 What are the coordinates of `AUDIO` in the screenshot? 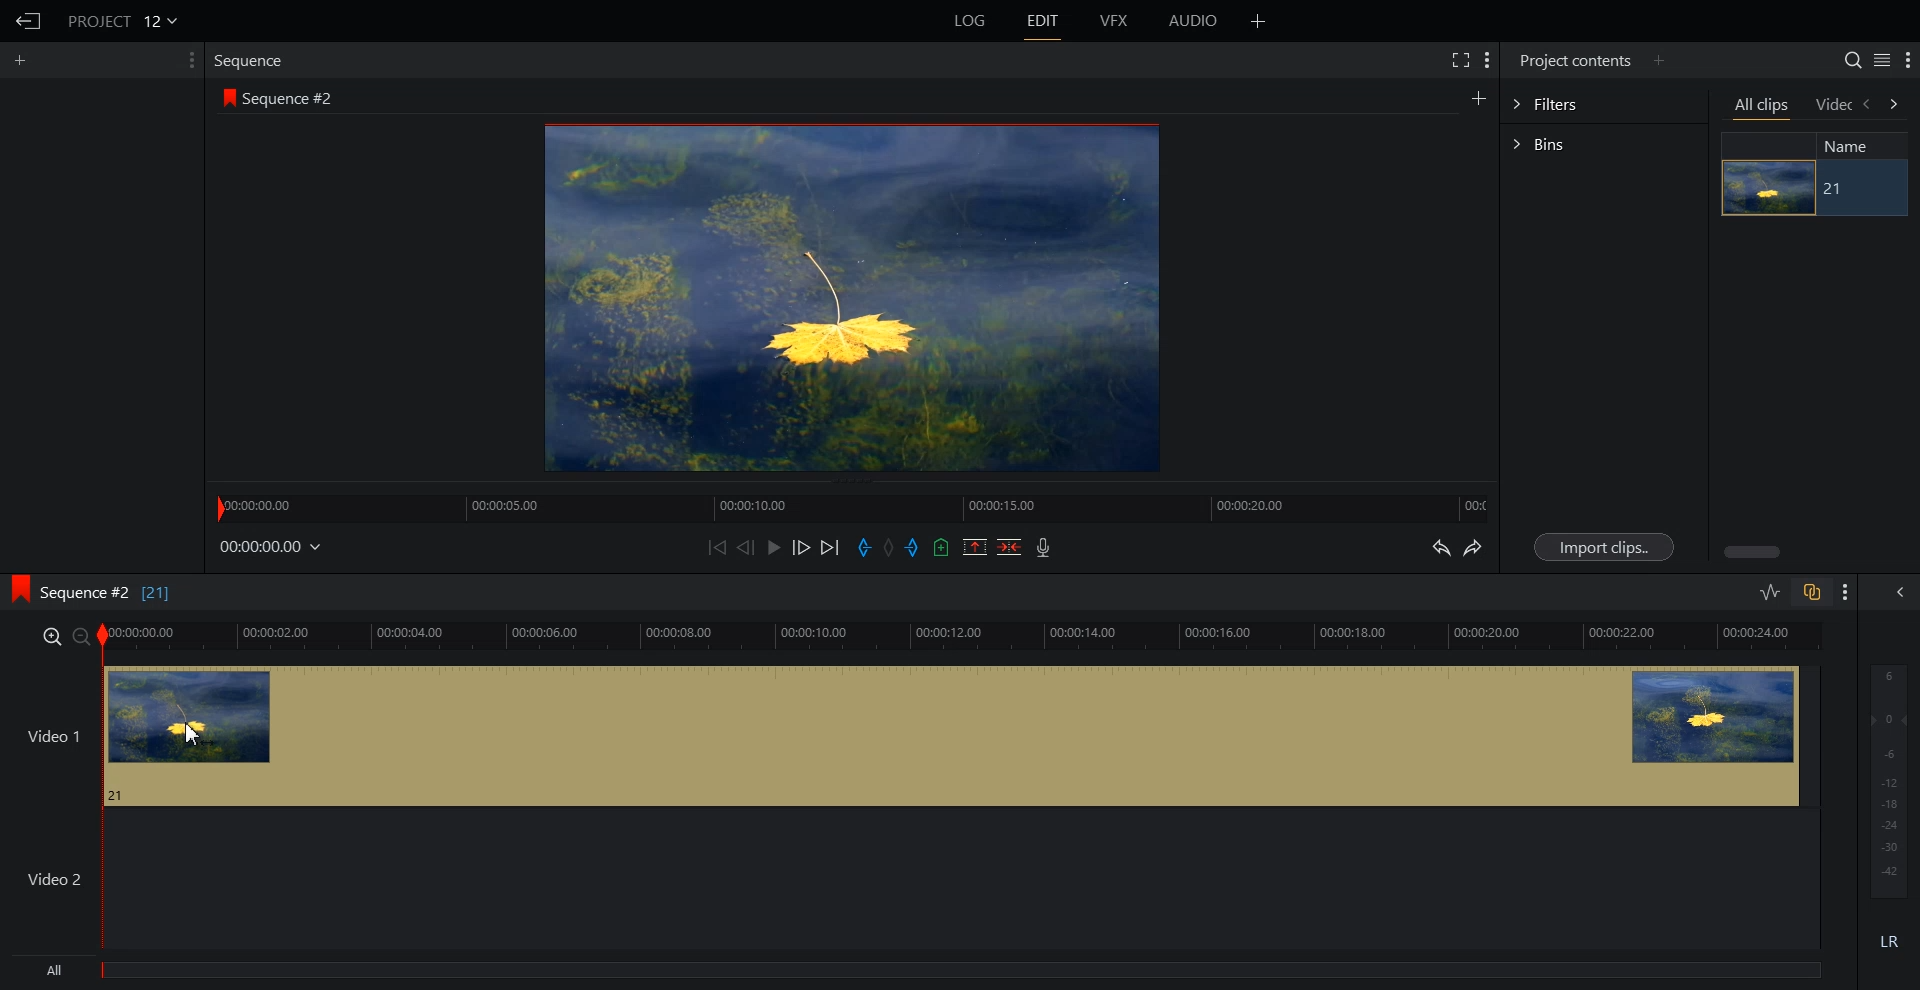 It's located at (1194, 21).